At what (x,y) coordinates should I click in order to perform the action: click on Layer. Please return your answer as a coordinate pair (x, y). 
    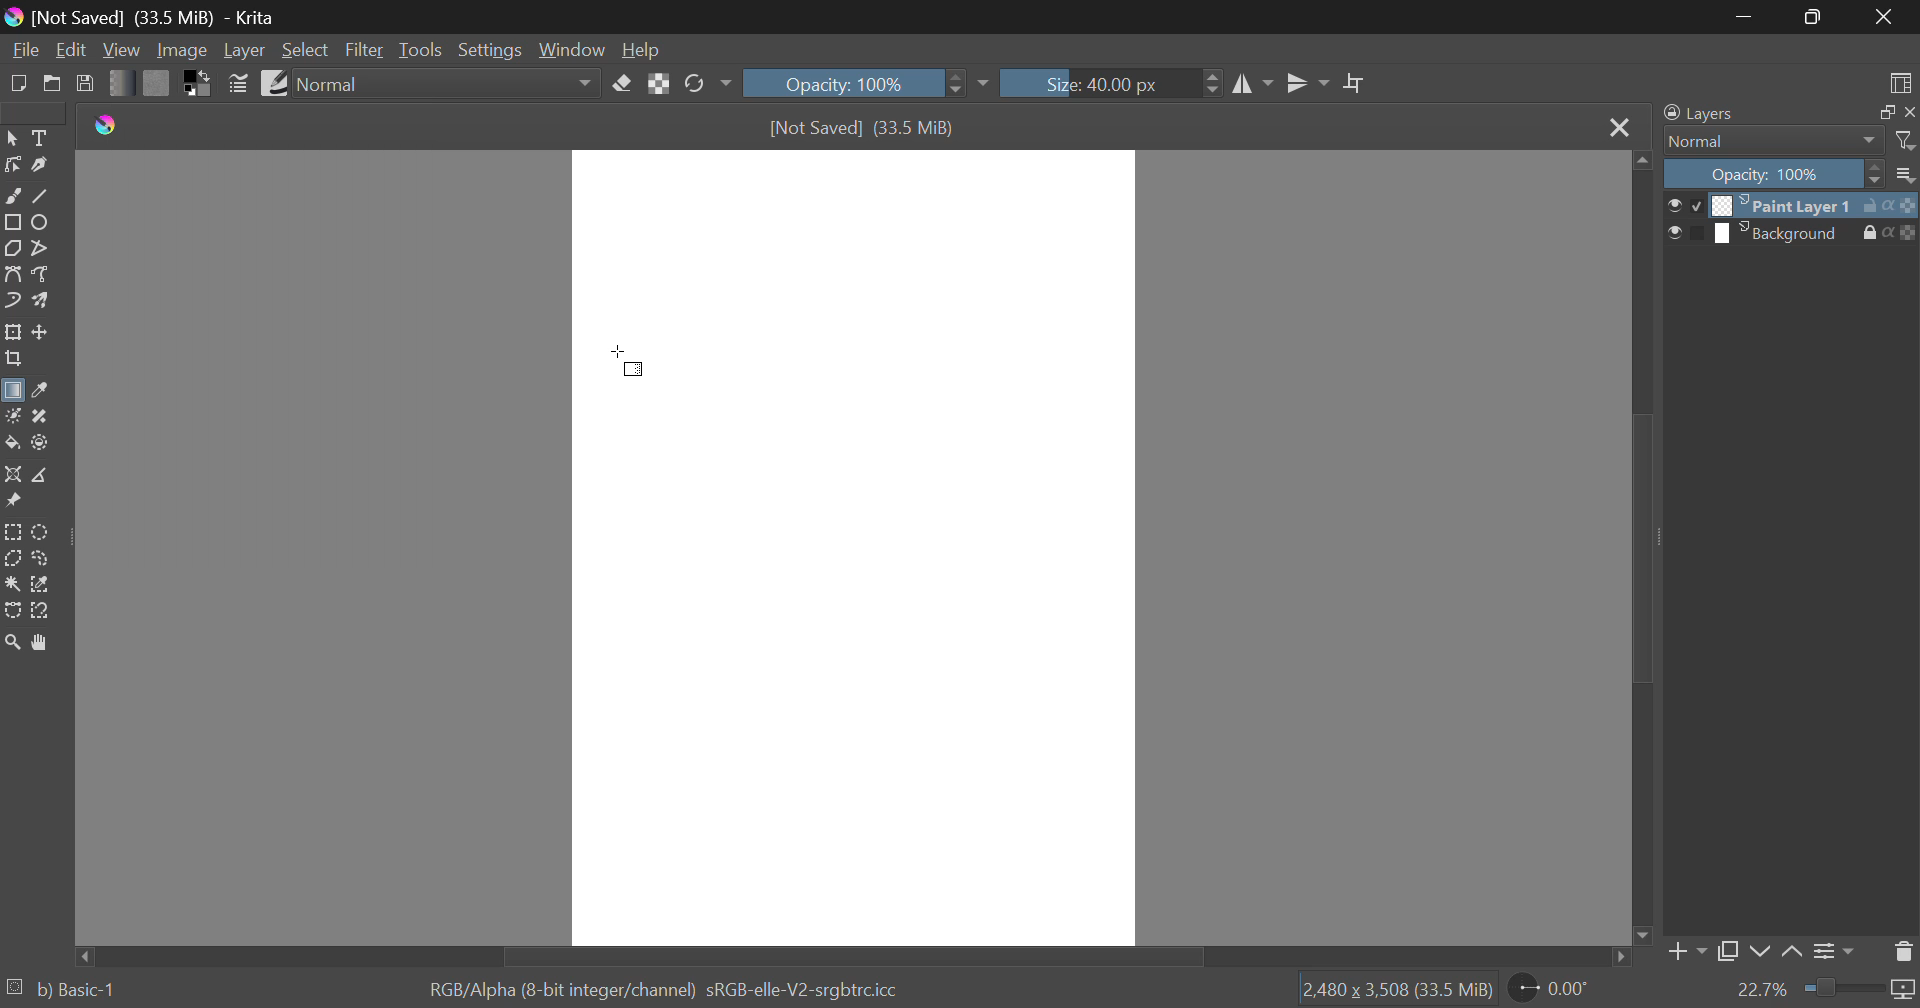
    Looking at the image, I should click on (244, 50).